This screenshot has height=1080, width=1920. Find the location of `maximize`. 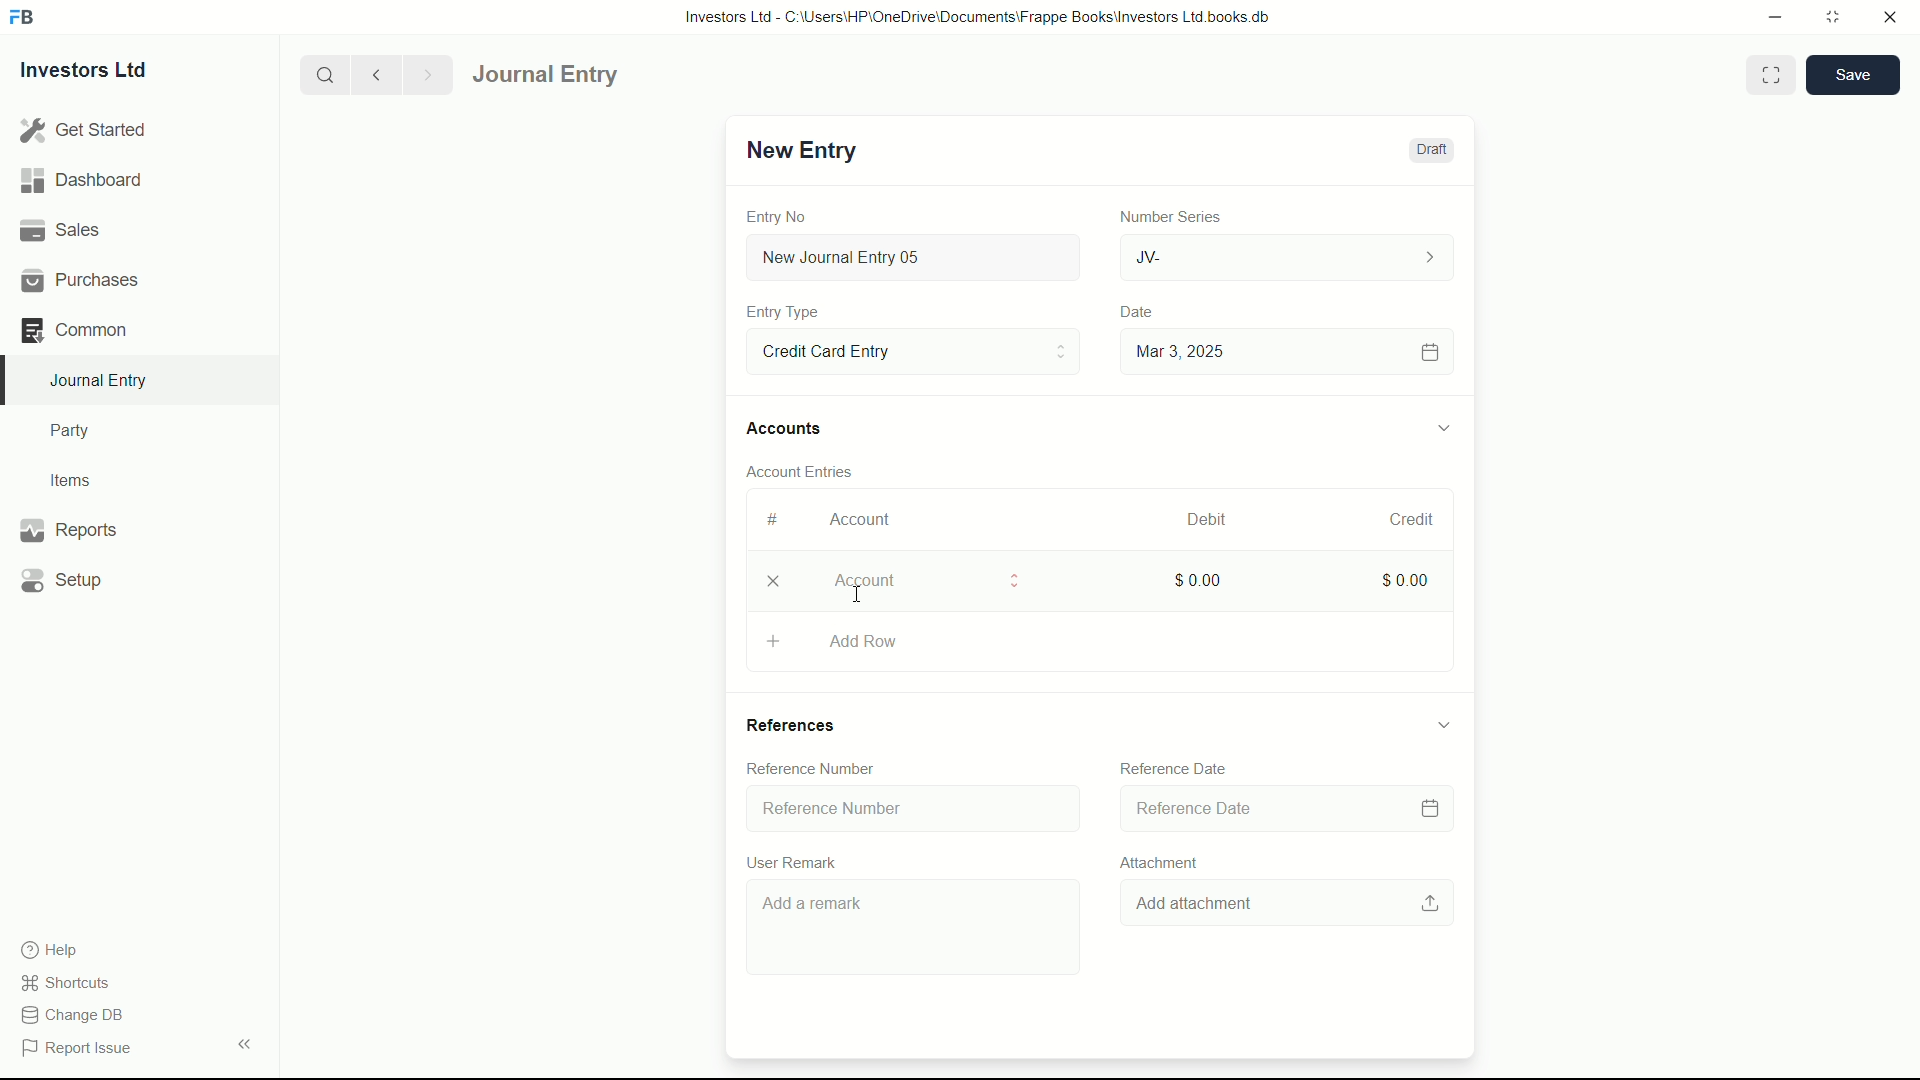

maximize is located at coordinates (1832, 15).